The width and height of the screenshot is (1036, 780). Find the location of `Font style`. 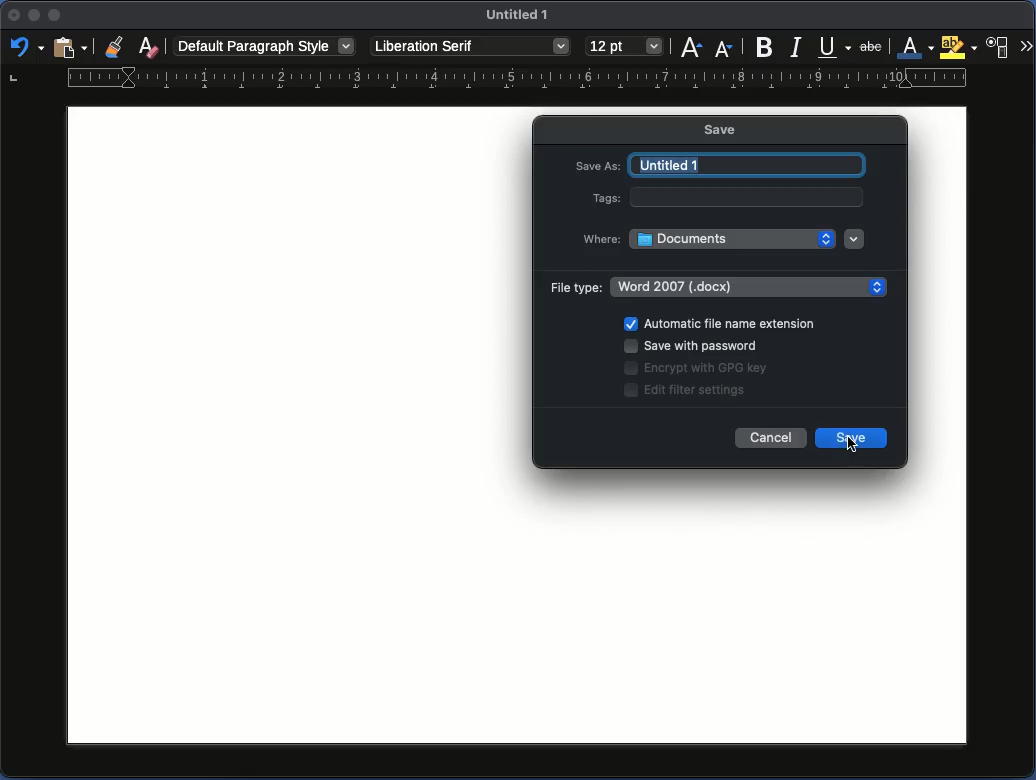

Font style is located at coordinates (470, 47).